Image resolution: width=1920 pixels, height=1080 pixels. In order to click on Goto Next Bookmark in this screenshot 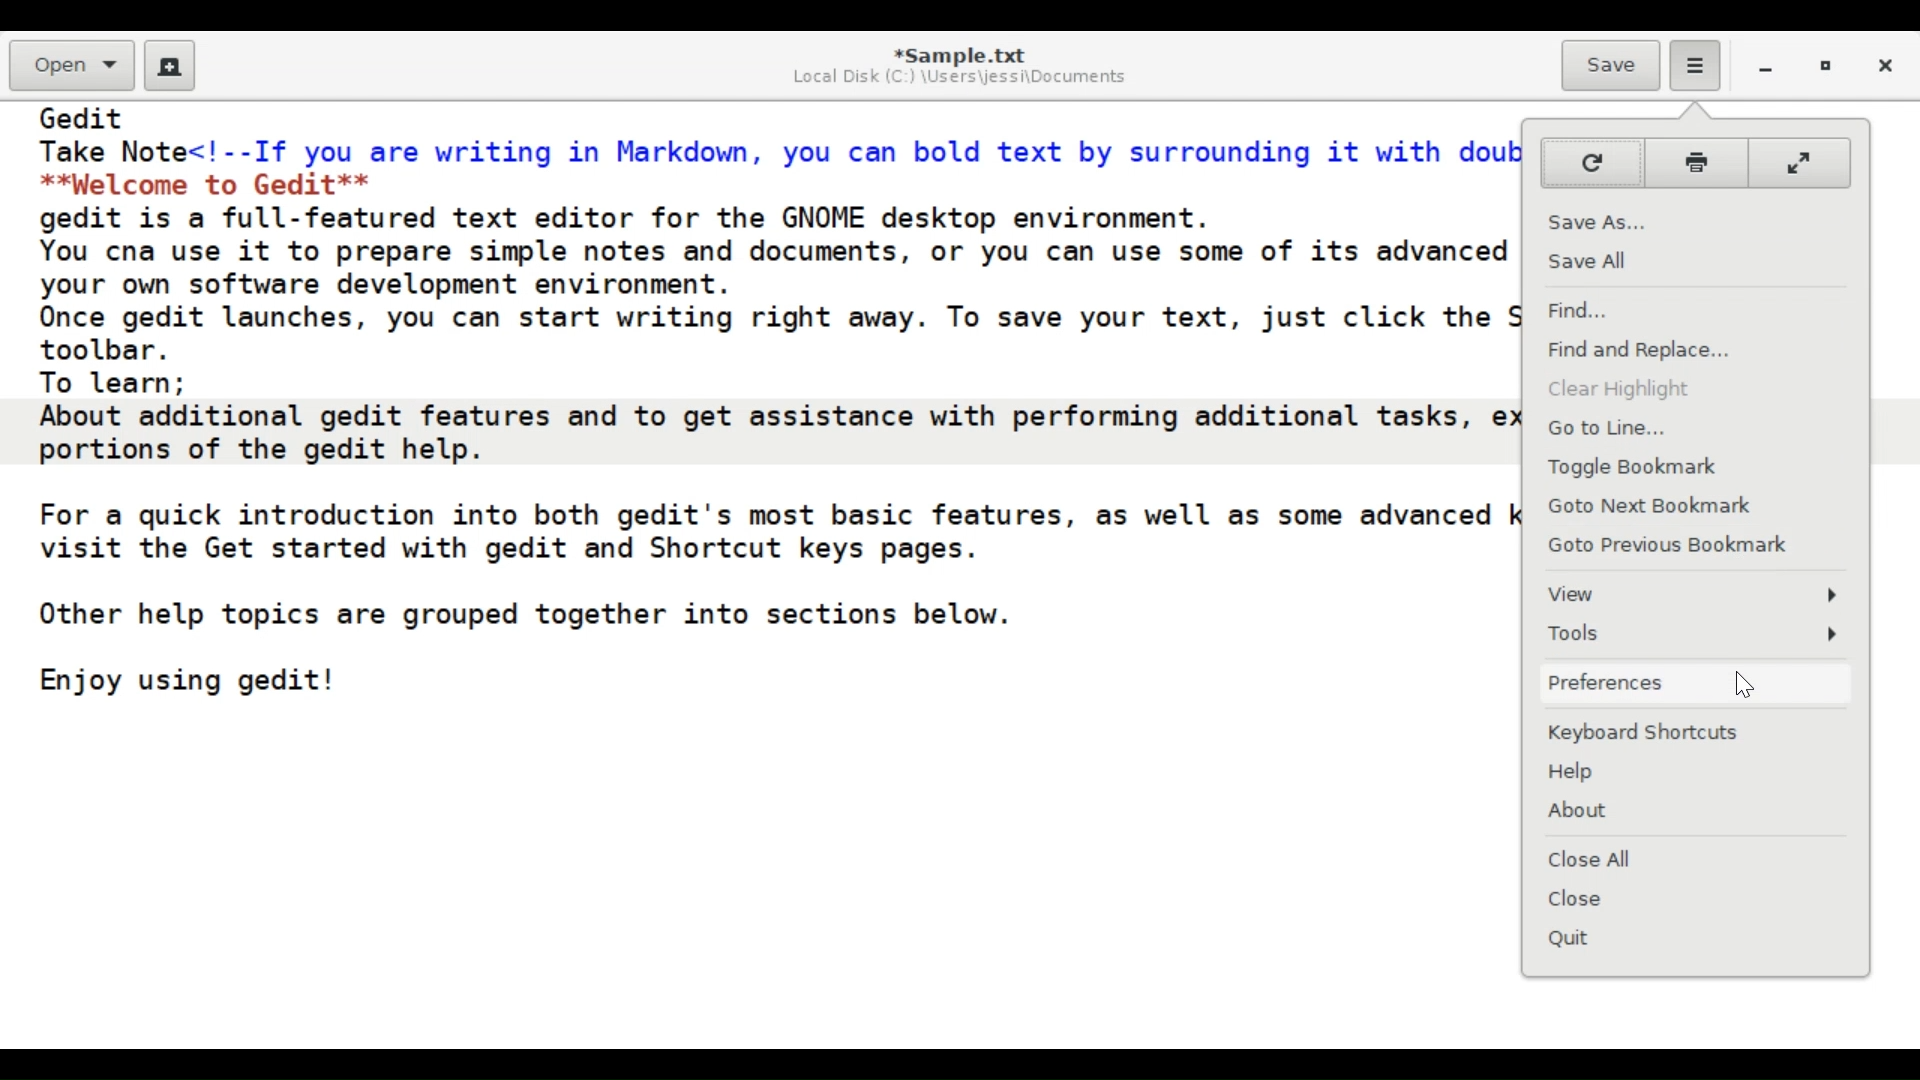, I will do `click(1696, 507)`.